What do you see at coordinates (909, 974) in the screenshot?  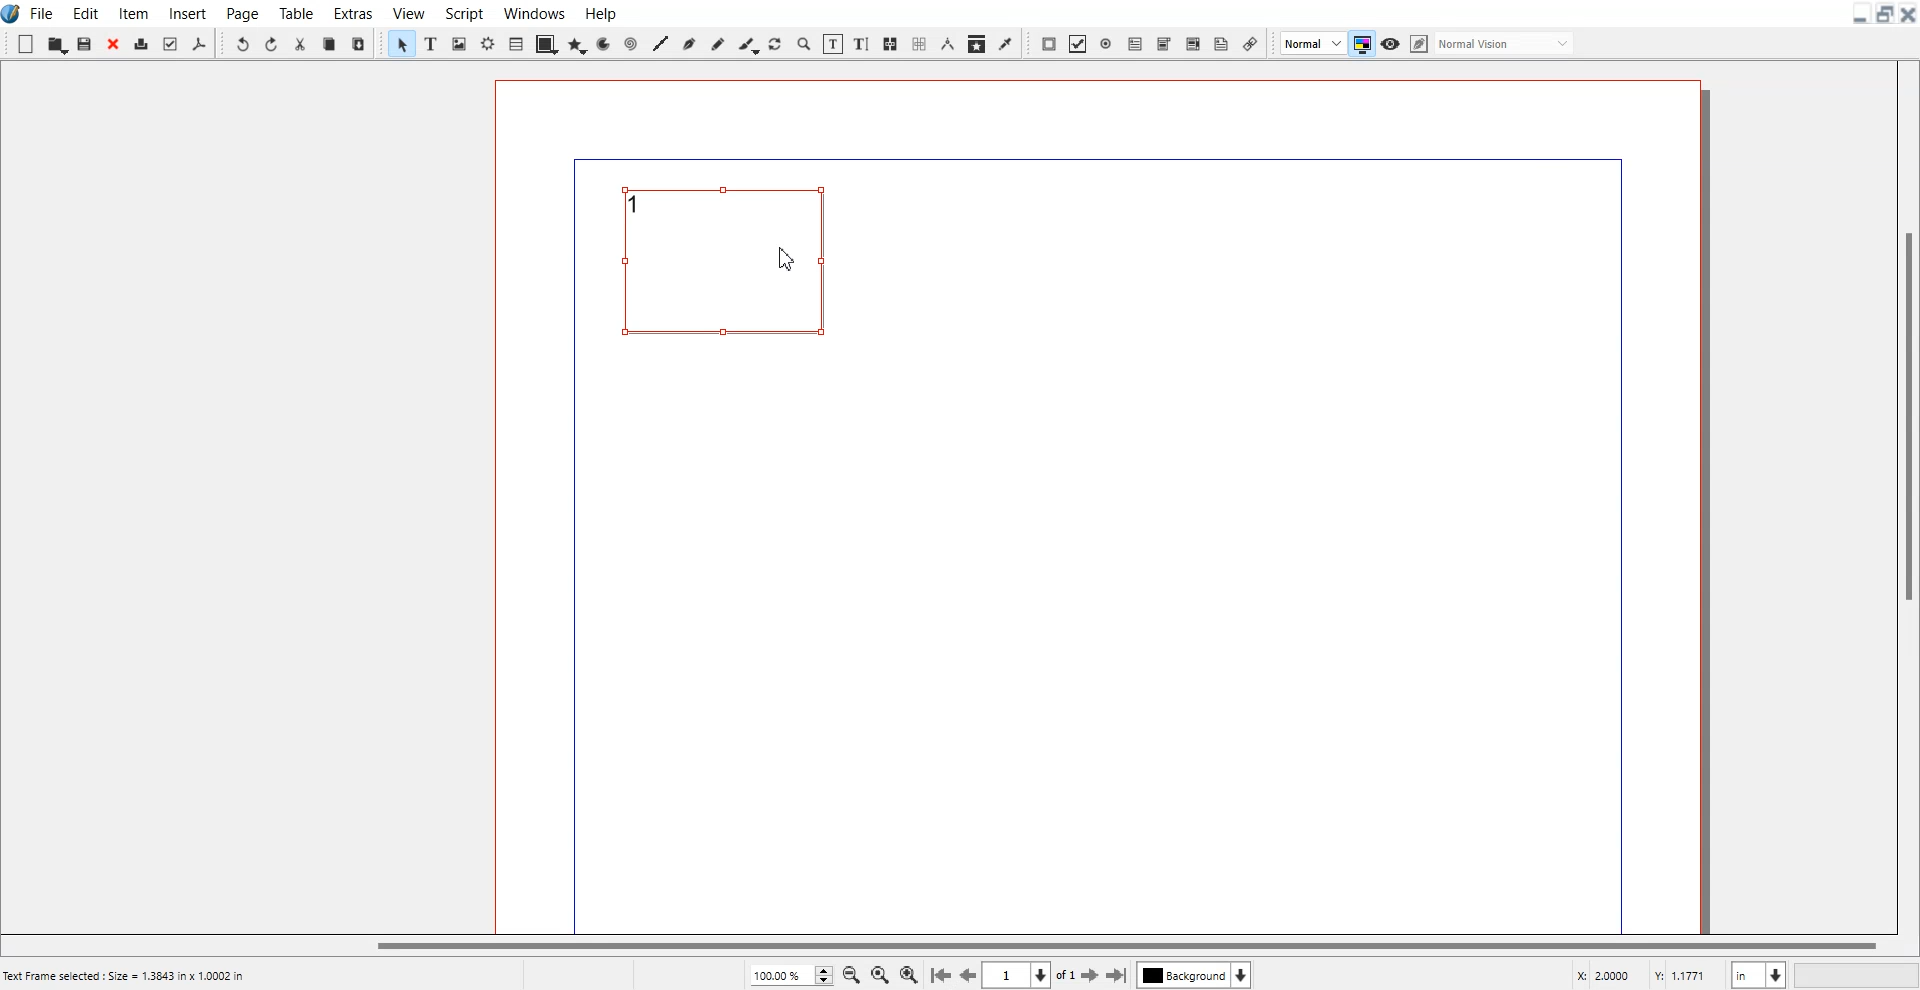 I see `Zoom In` at bounding box center [909, 974].